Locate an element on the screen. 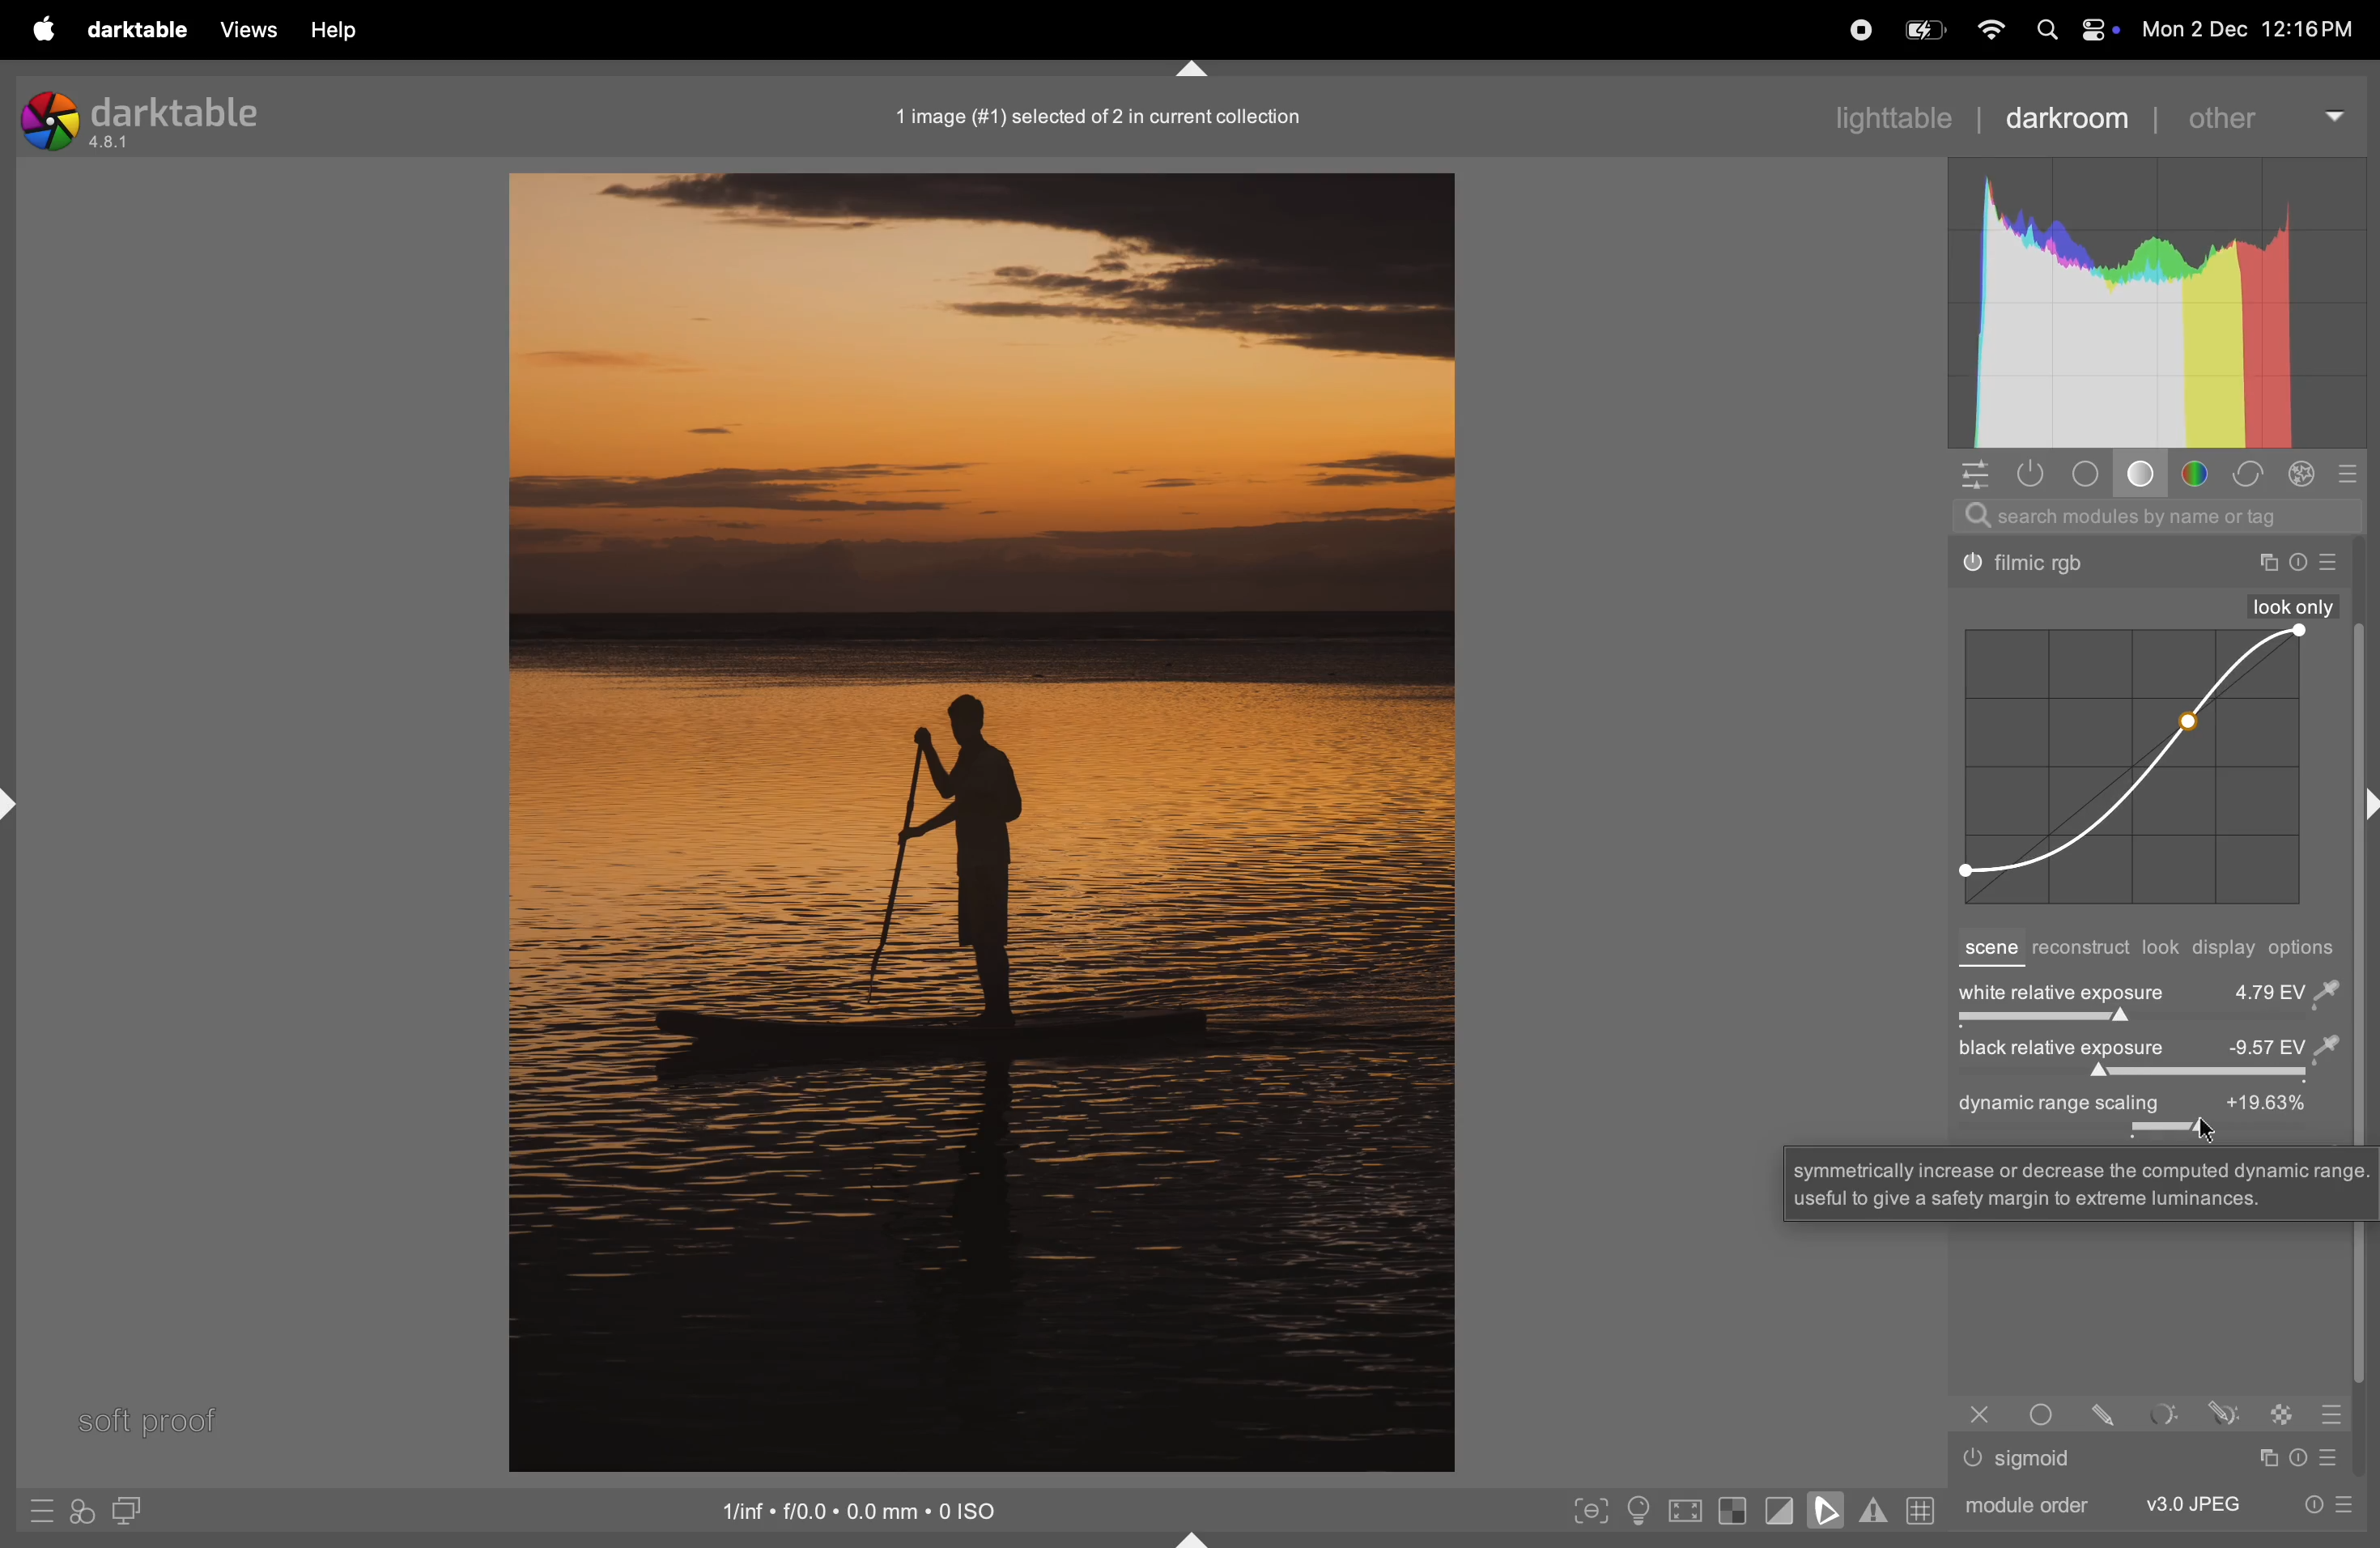 The height and width of the screenshot is (1548, 2380). effect is located at coordinates (2302, 474).